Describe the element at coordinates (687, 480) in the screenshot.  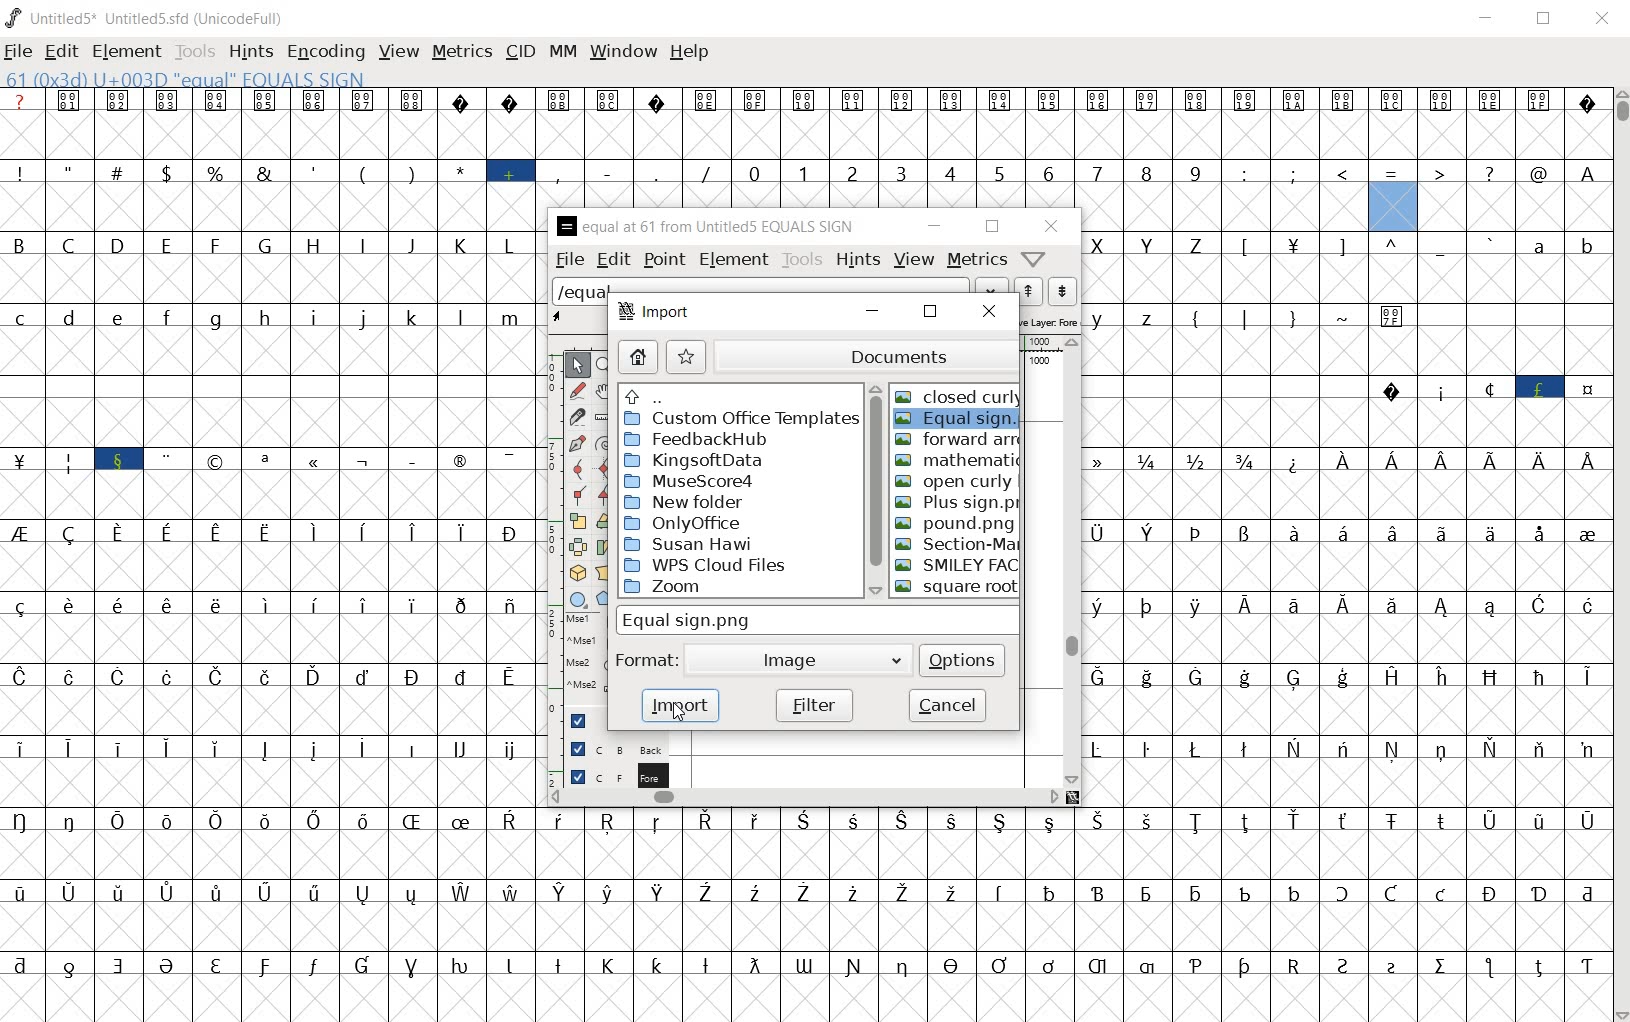
I see `MuseScore4` at that location.